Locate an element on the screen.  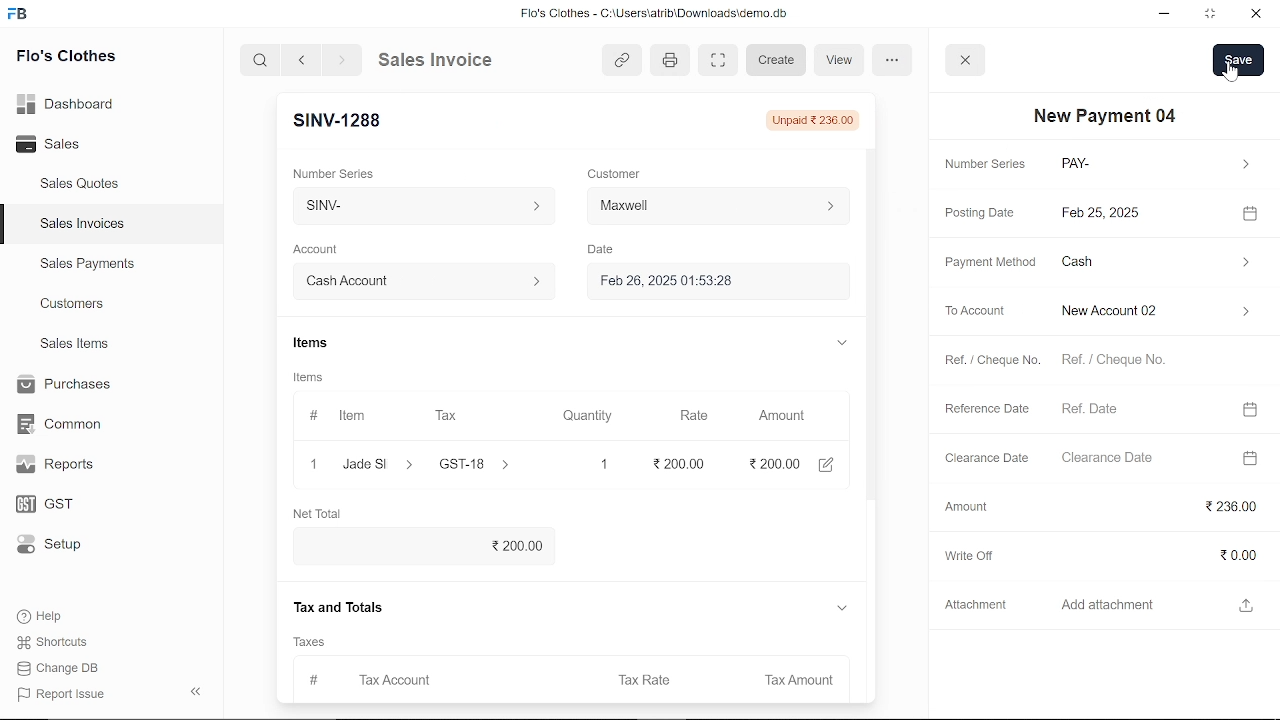
Item is located at coordinates (348, 415).